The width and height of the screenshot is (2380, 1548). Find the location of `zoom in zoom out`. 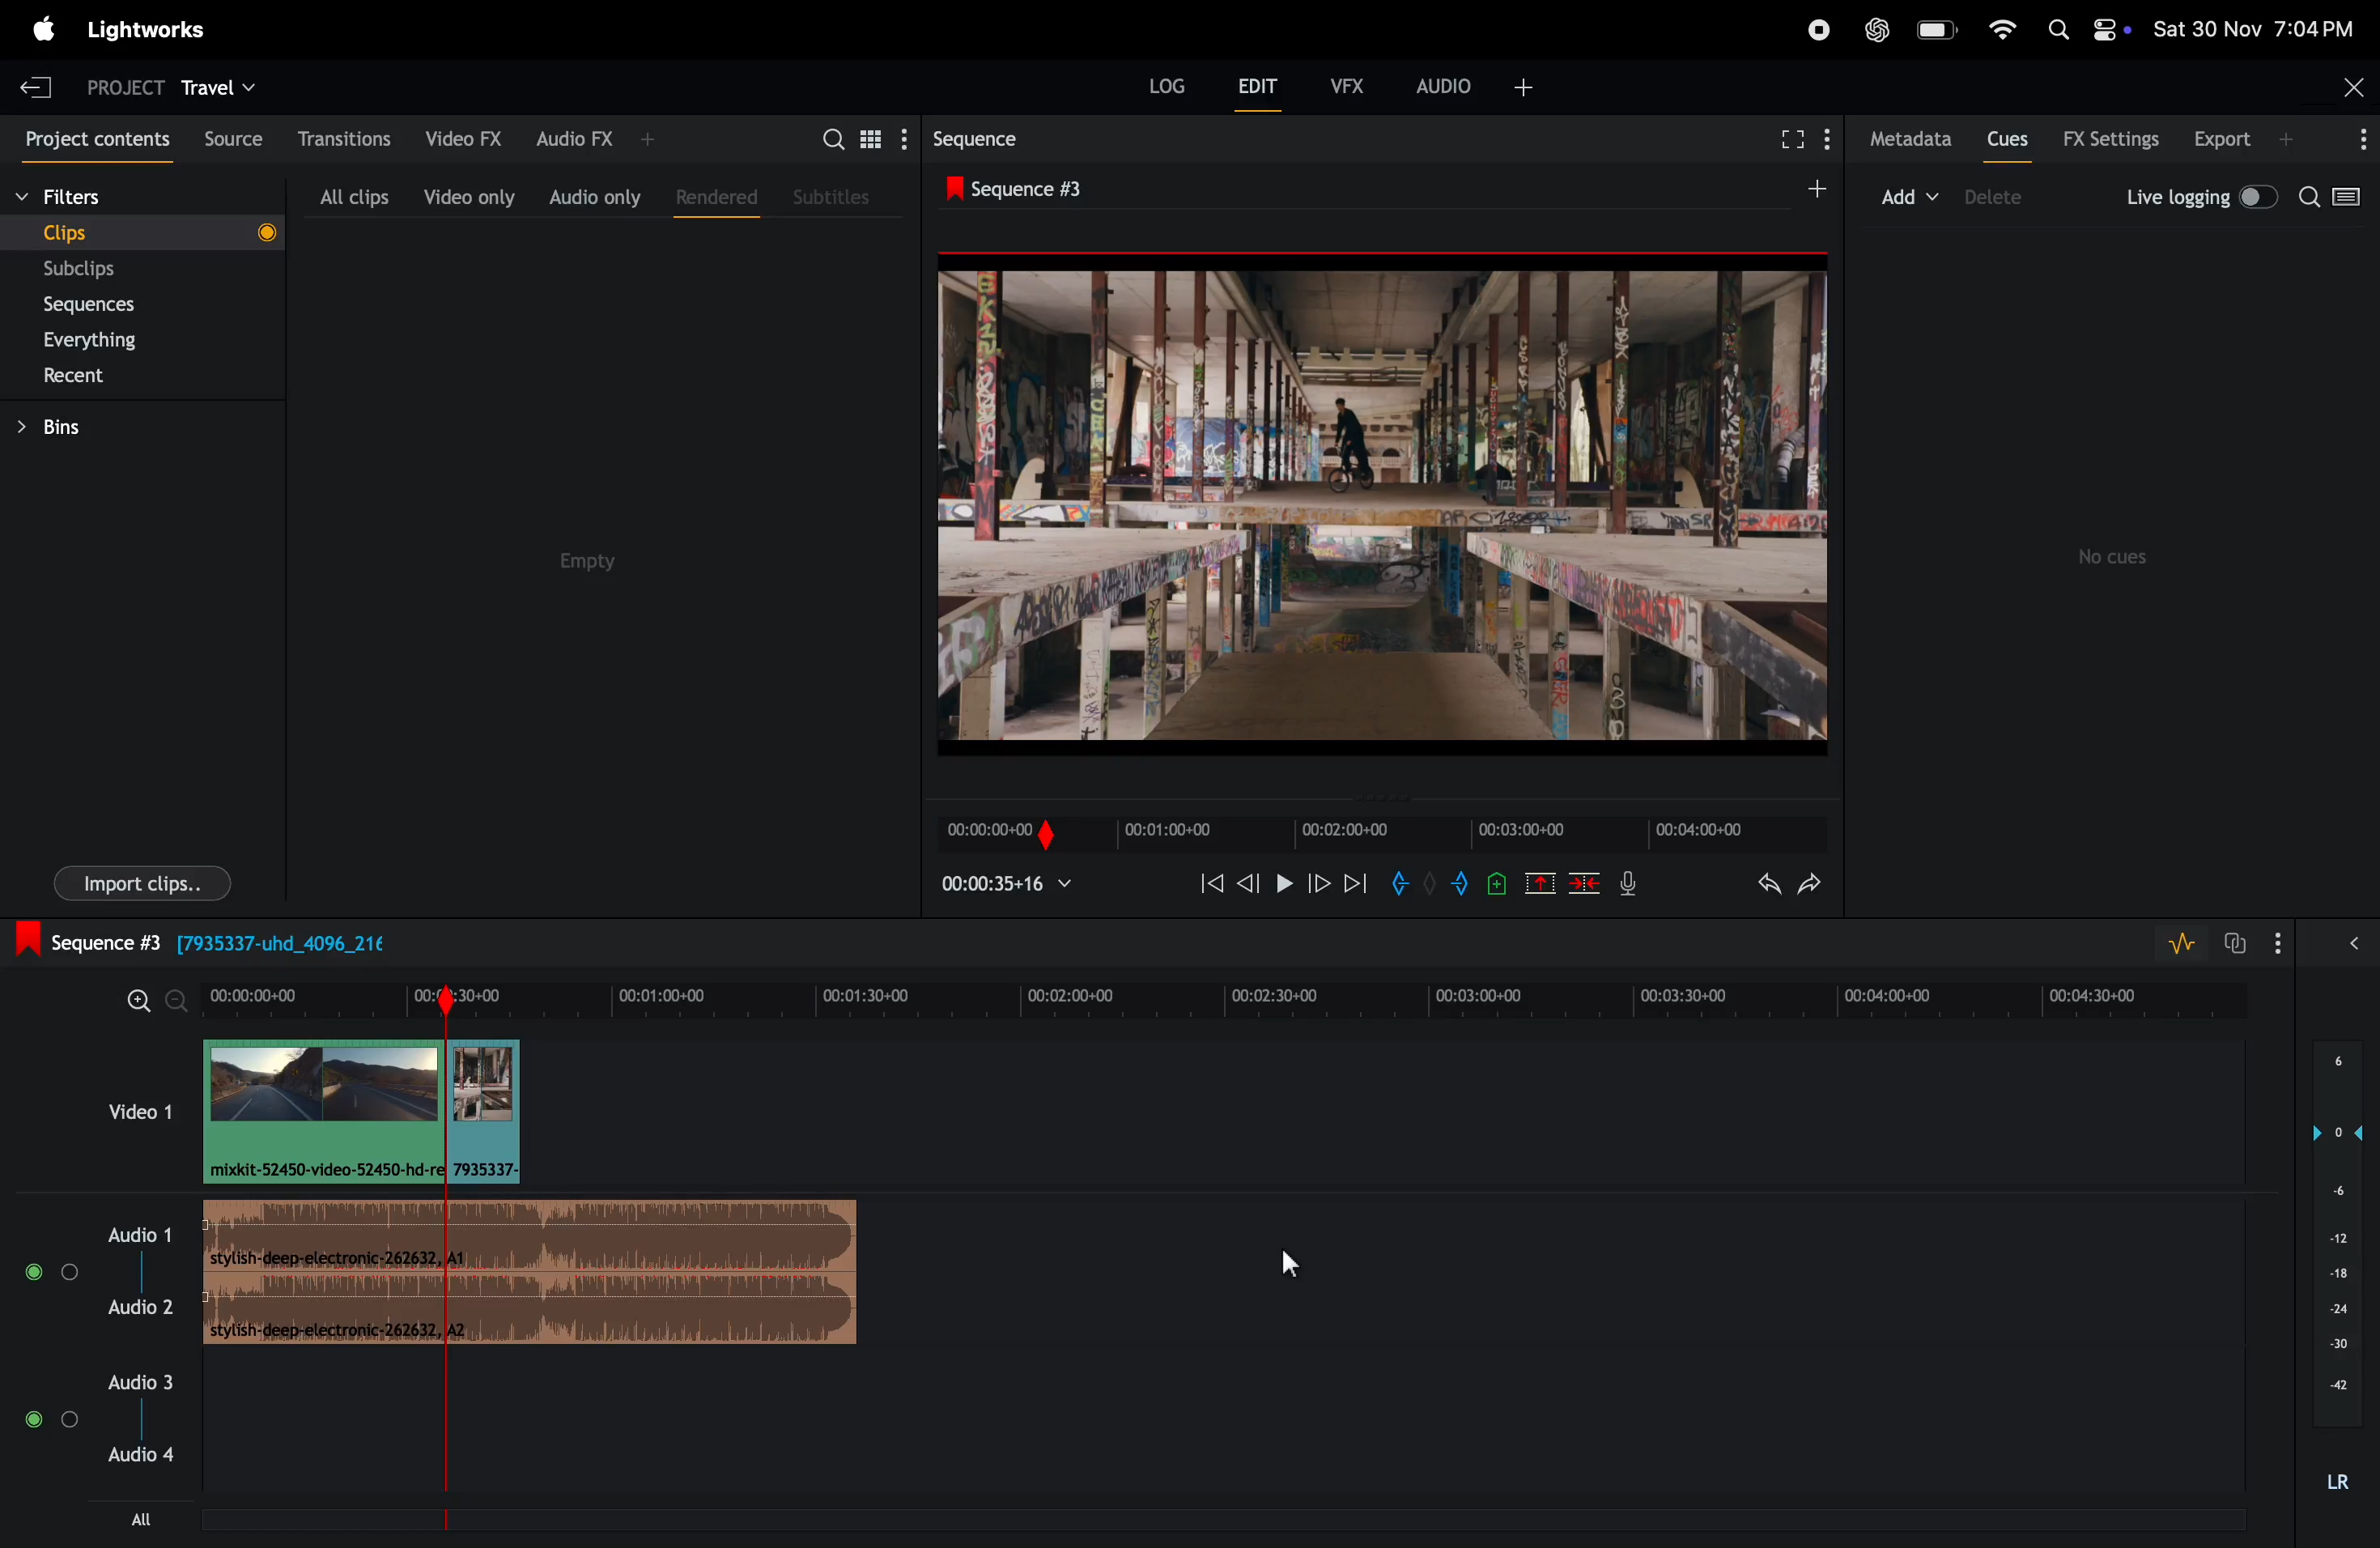

zoom in zoom out is located at coordinates (148, 1001).